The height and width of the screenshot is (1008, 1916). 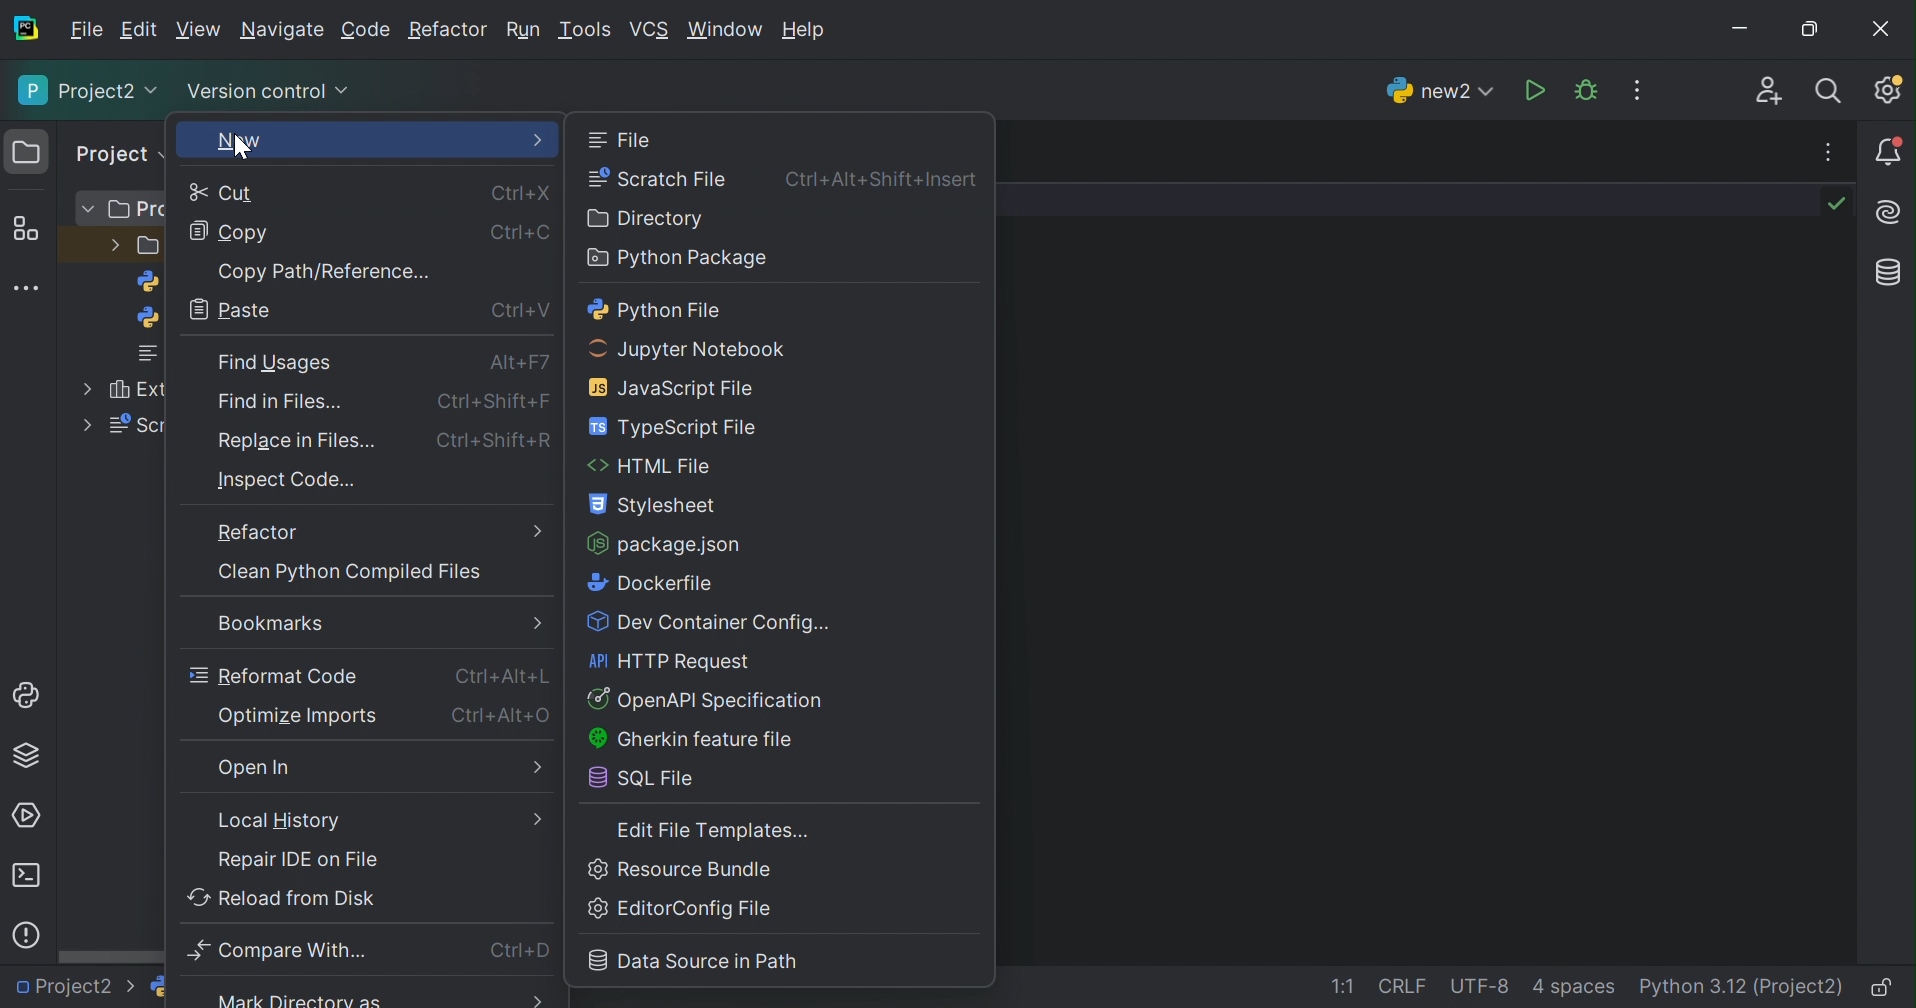 What do you see at coordinates (503, 677) in the screenshot?
I see `Ctrl+Alt+L` at bounding box center [503, 677].